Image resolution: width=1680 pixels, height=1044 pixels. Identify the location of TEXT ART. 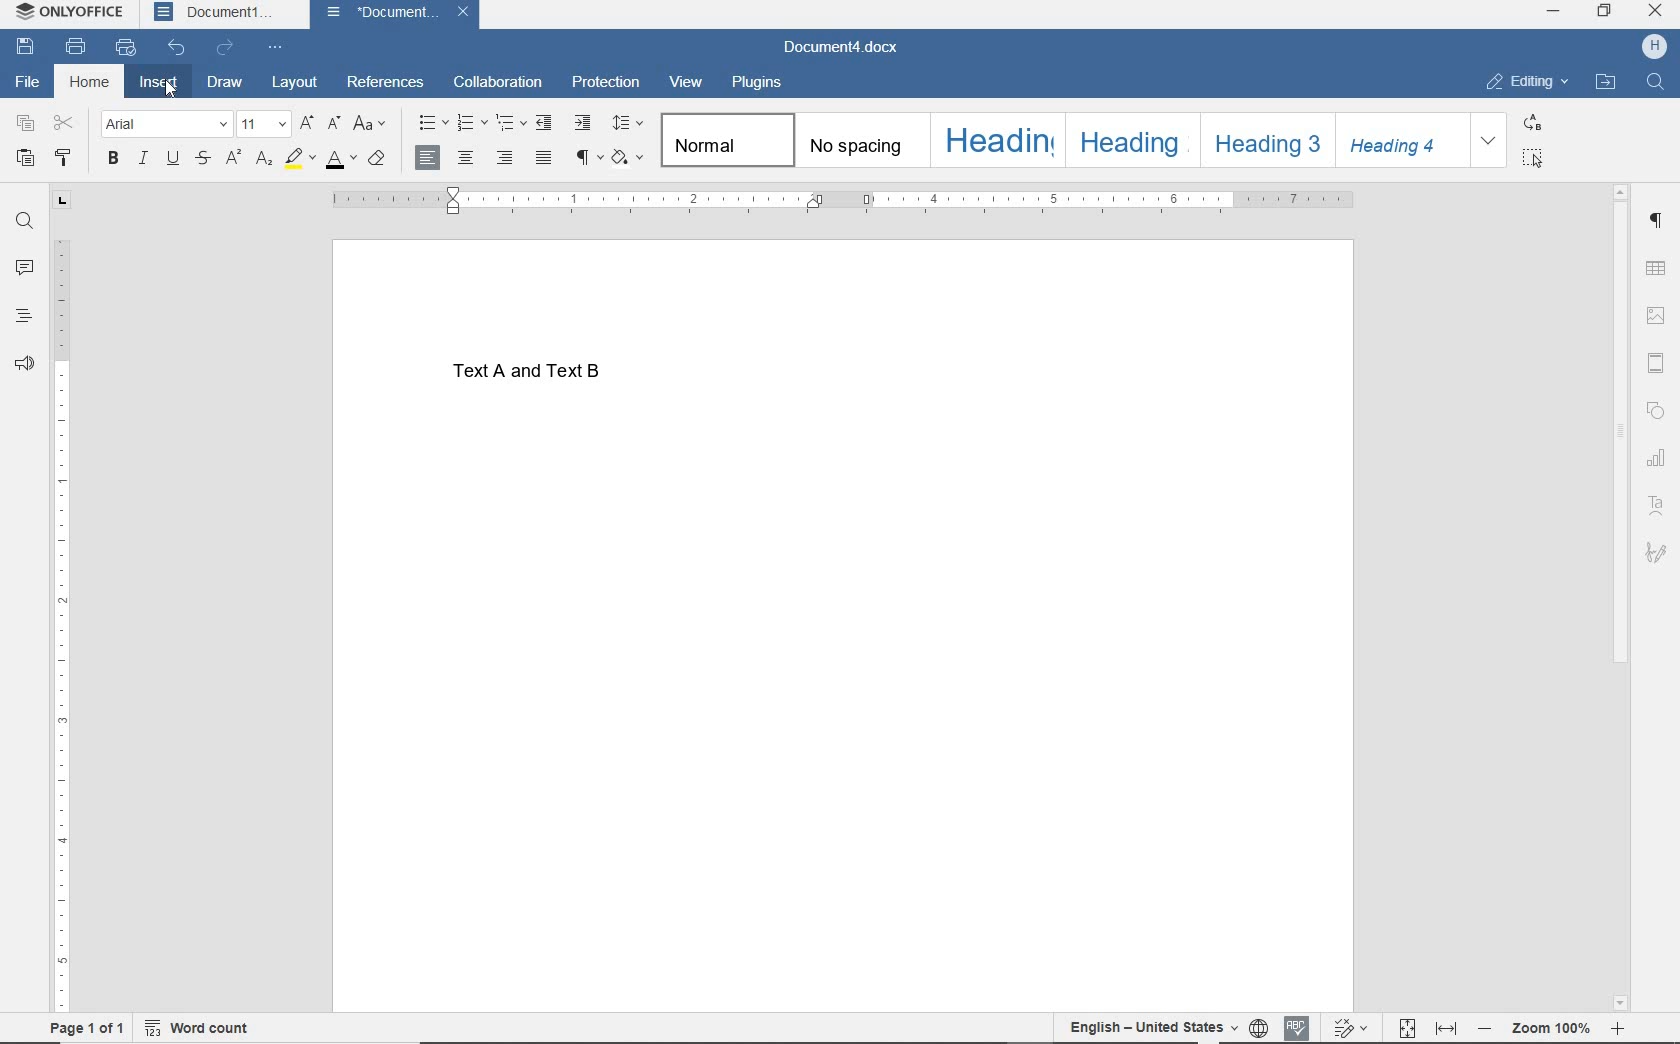
(1656, 504).